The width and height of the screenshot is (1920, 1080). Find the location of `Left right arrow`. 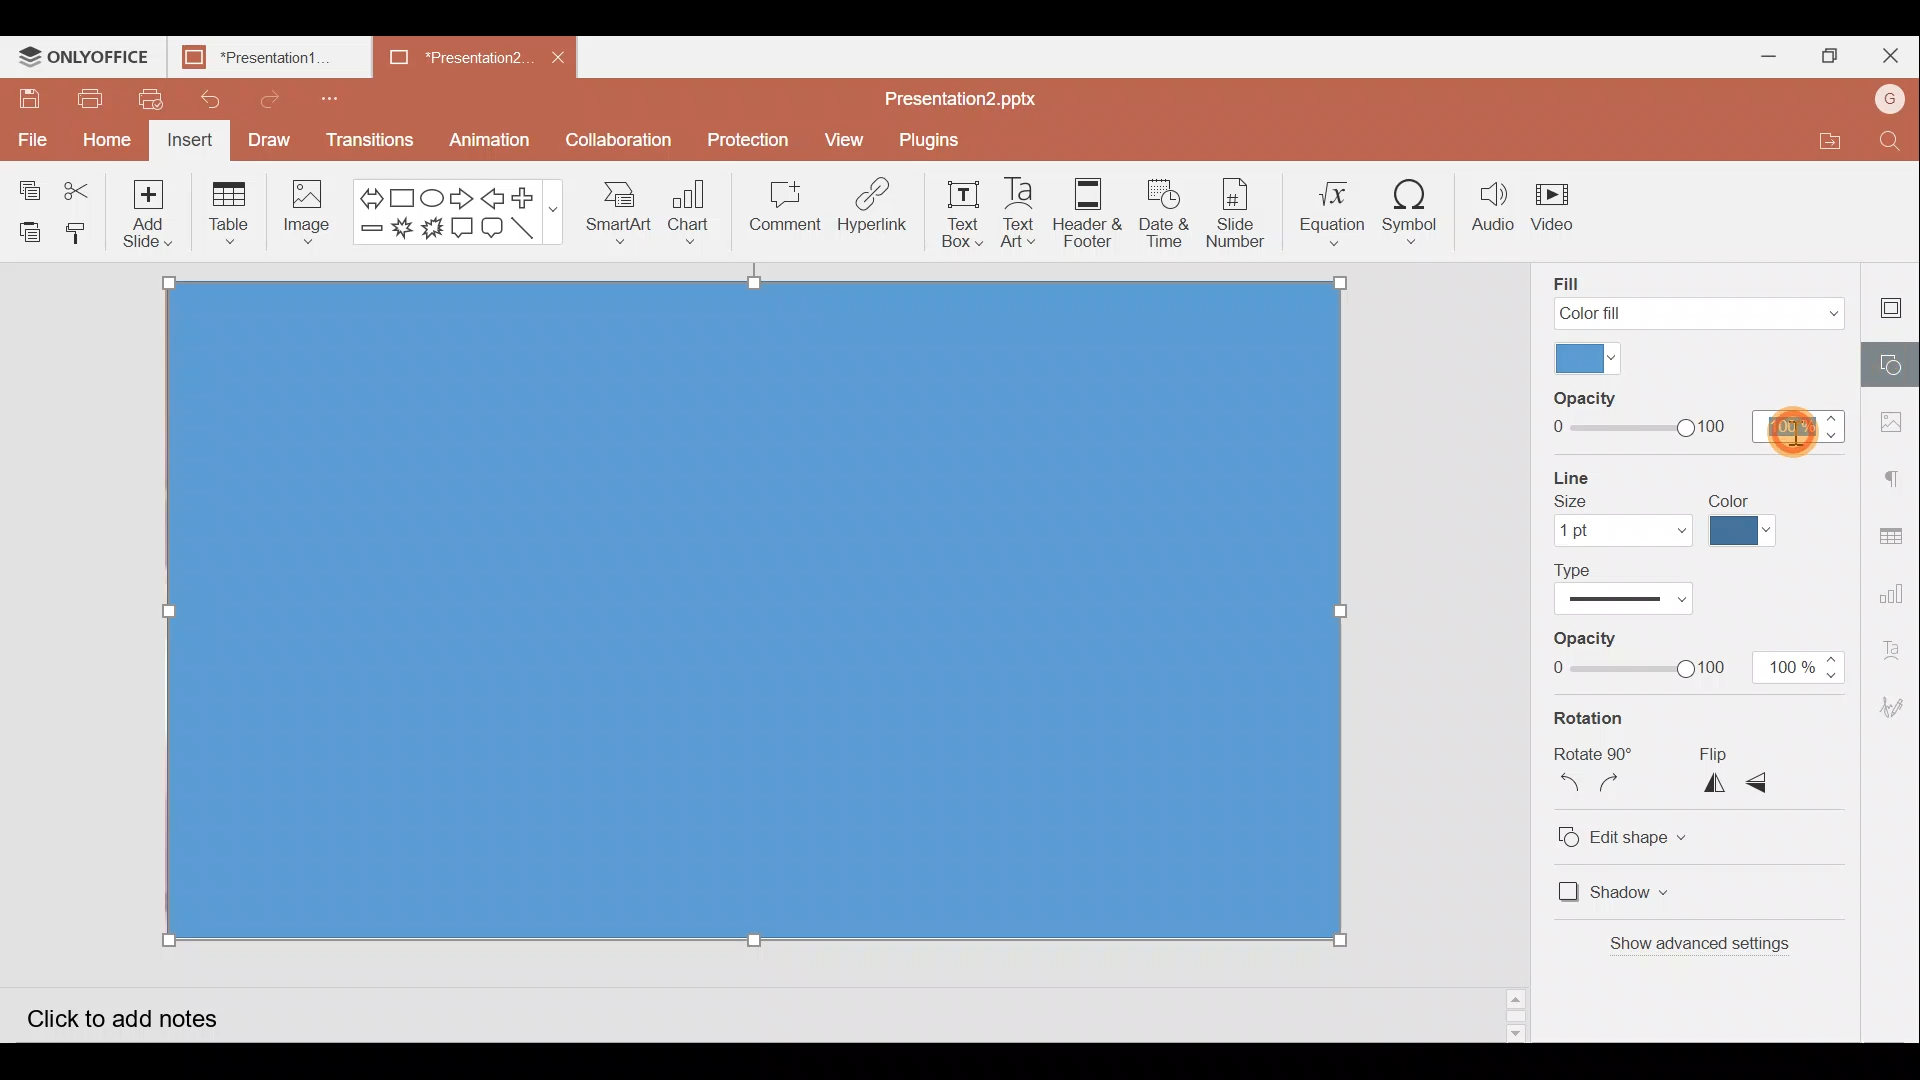

Left right arrow is located at coordinates (370, 192).